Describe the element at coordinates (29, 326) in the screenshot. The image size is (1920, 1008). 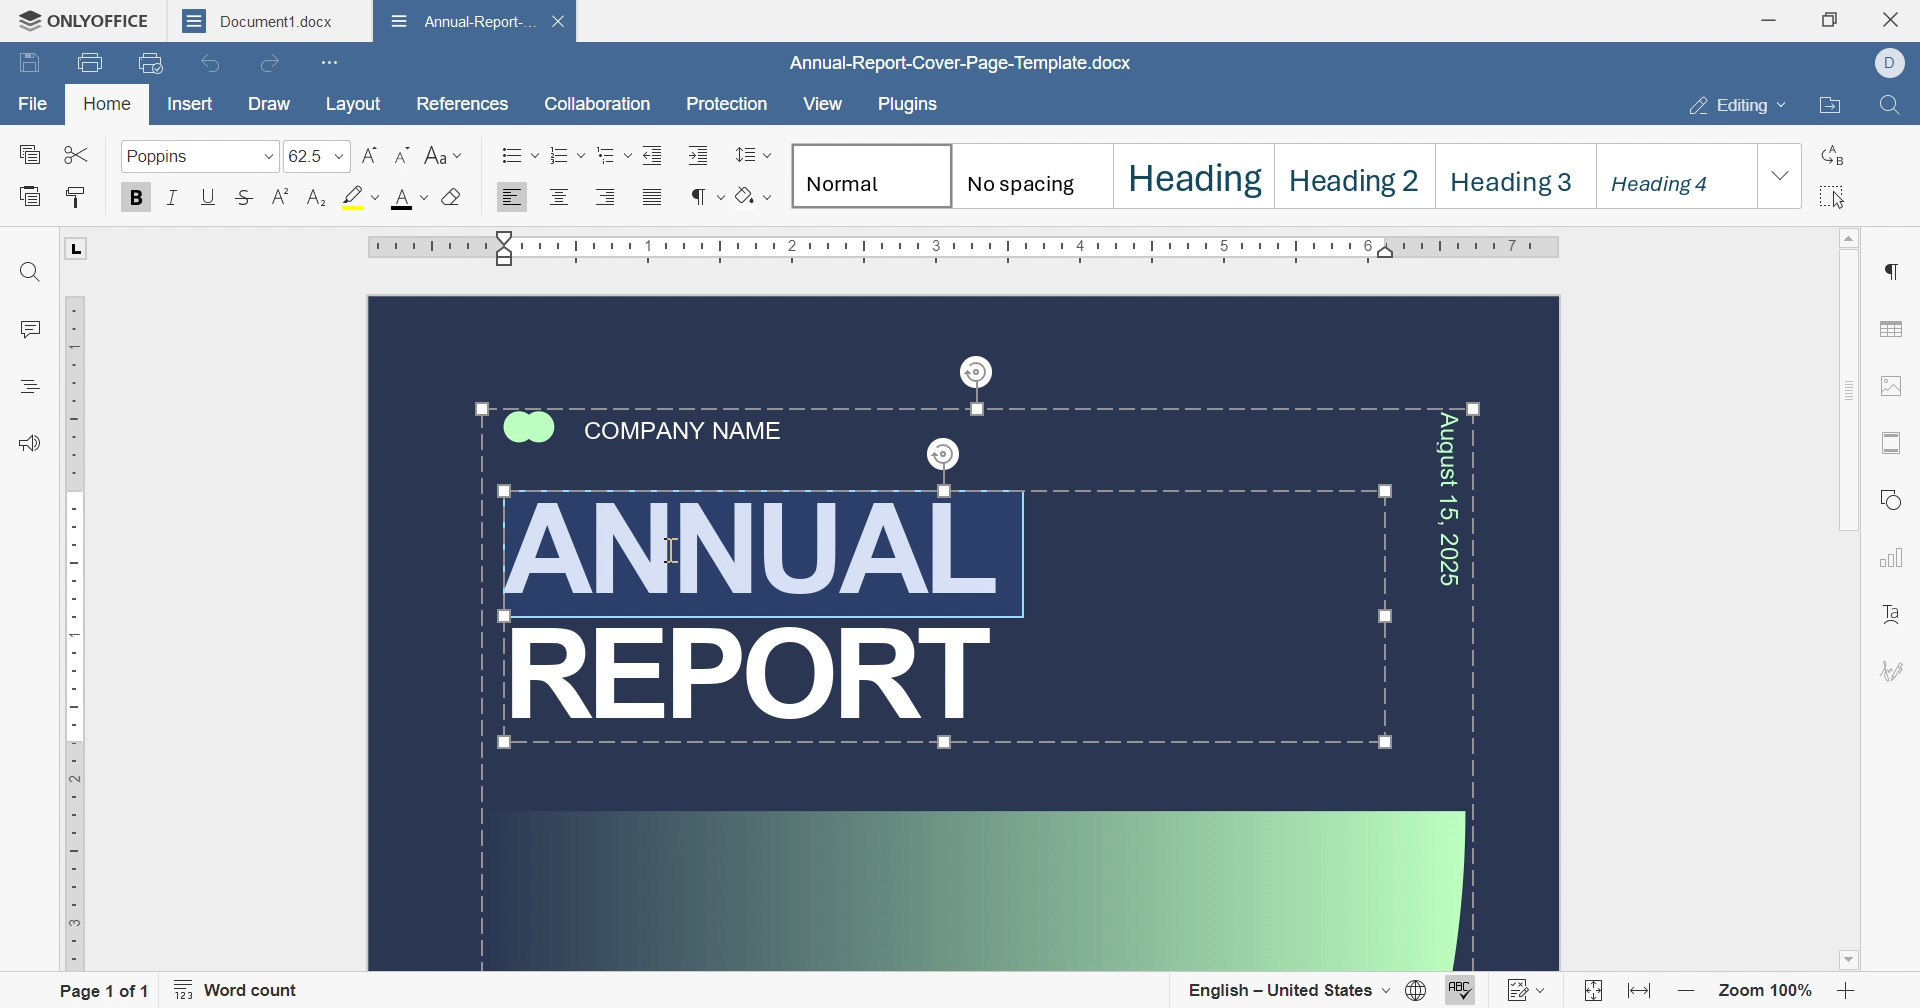
I see `comments` at that location.